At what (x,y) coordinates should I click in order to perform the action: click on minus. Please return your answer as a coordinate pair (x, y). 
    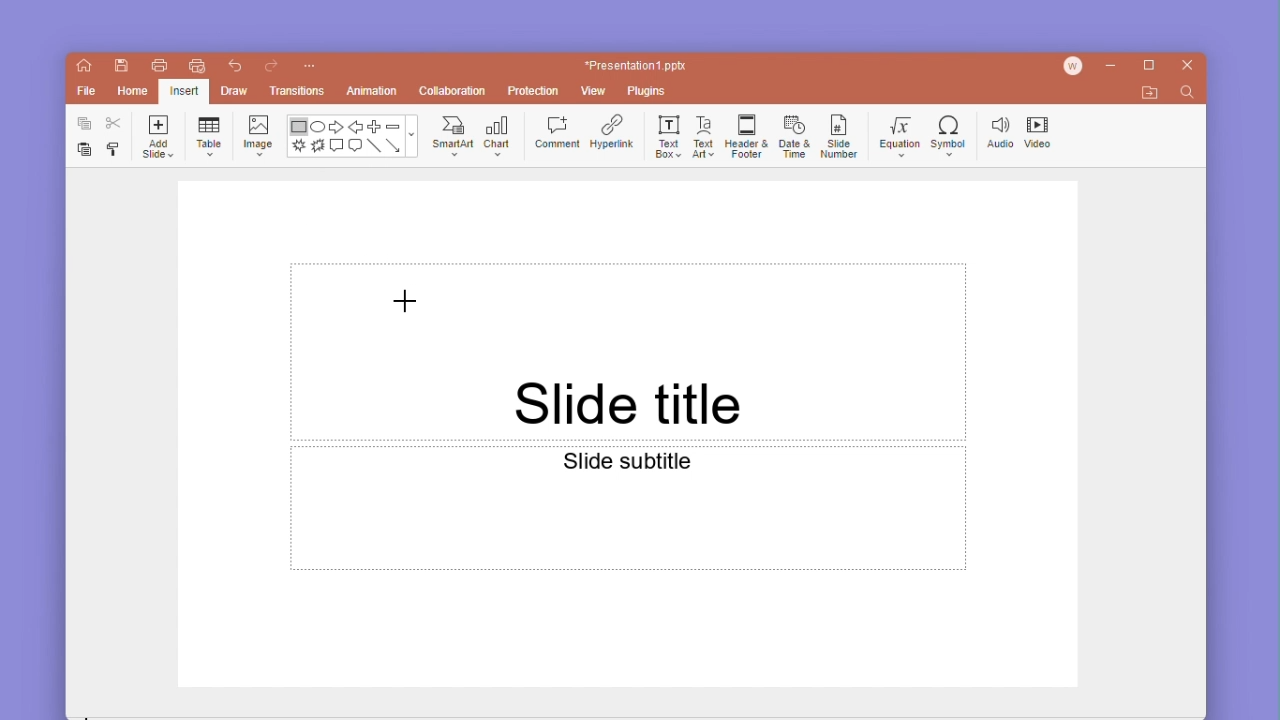
    Looking at the image, I should click on (393, 125).